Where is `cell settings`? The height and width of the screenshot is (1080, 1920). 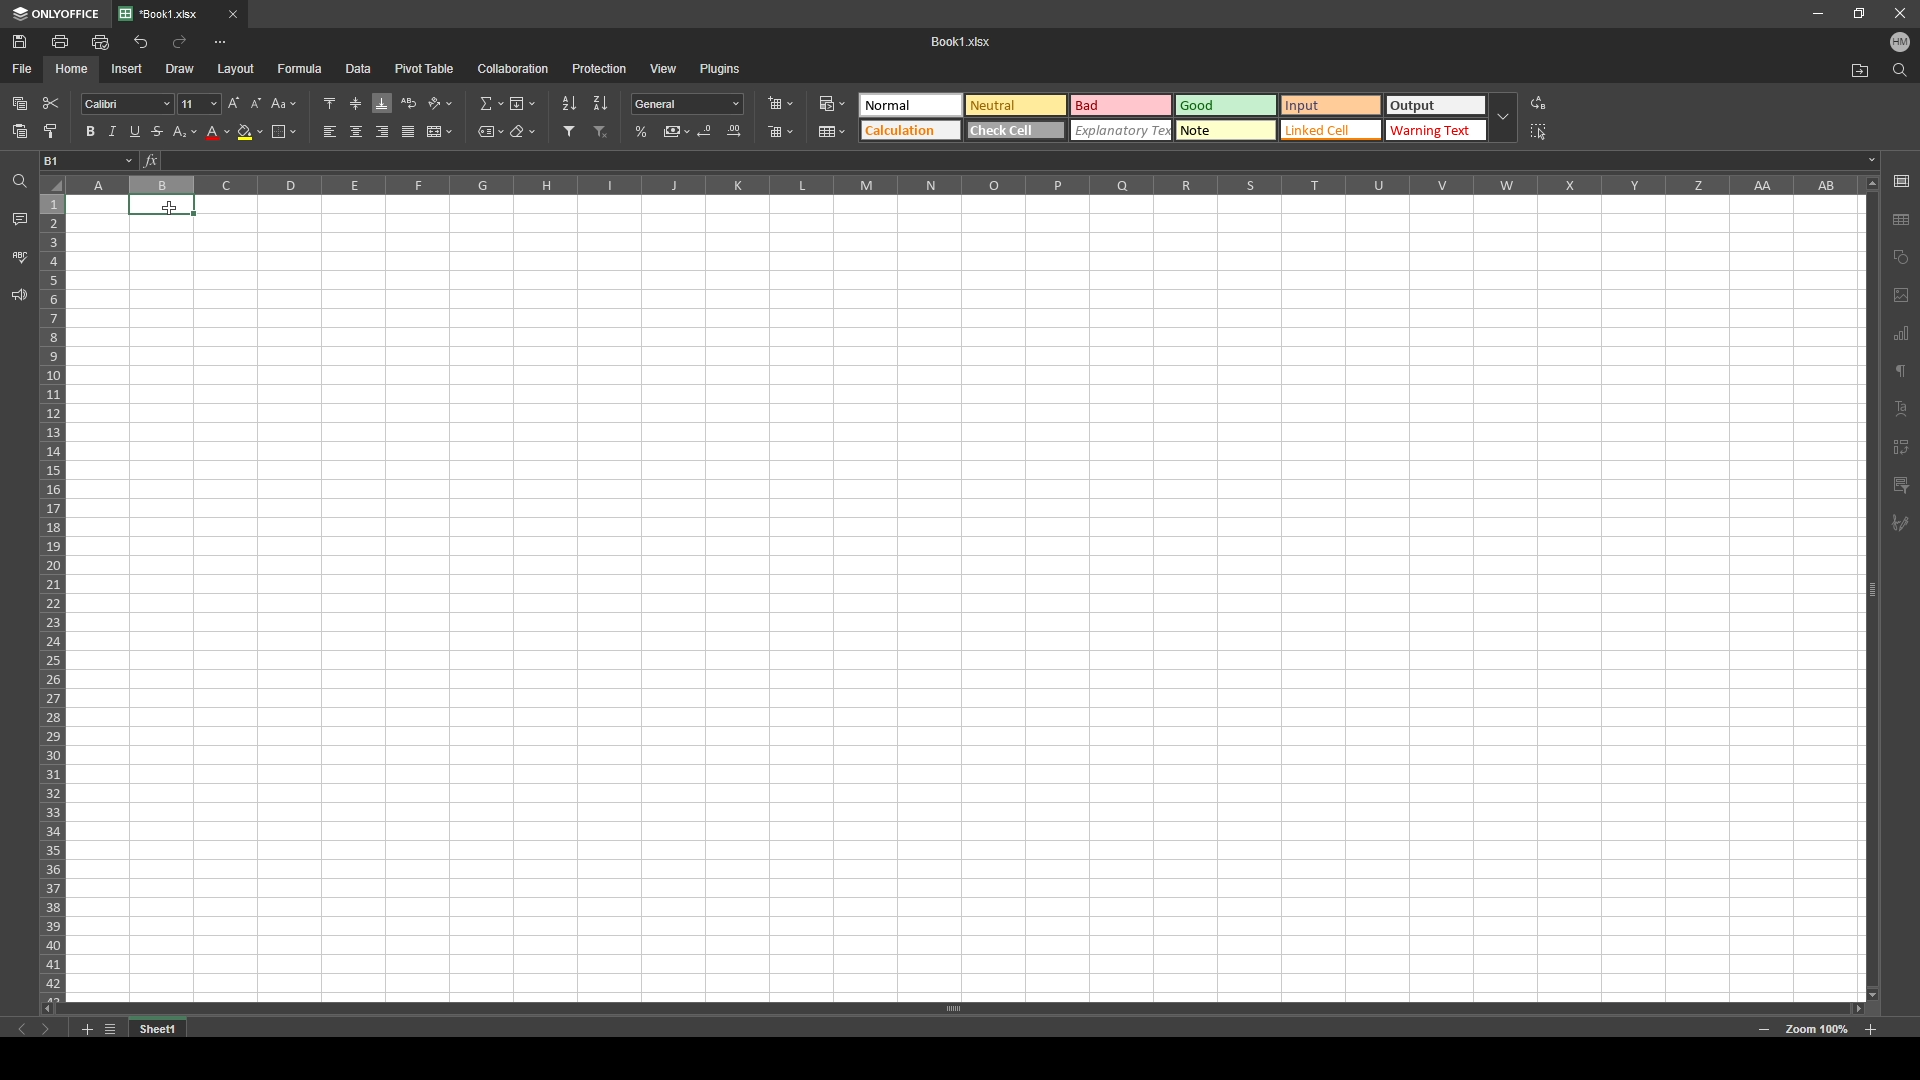
cell settings is located at coordinates (1901, 180).